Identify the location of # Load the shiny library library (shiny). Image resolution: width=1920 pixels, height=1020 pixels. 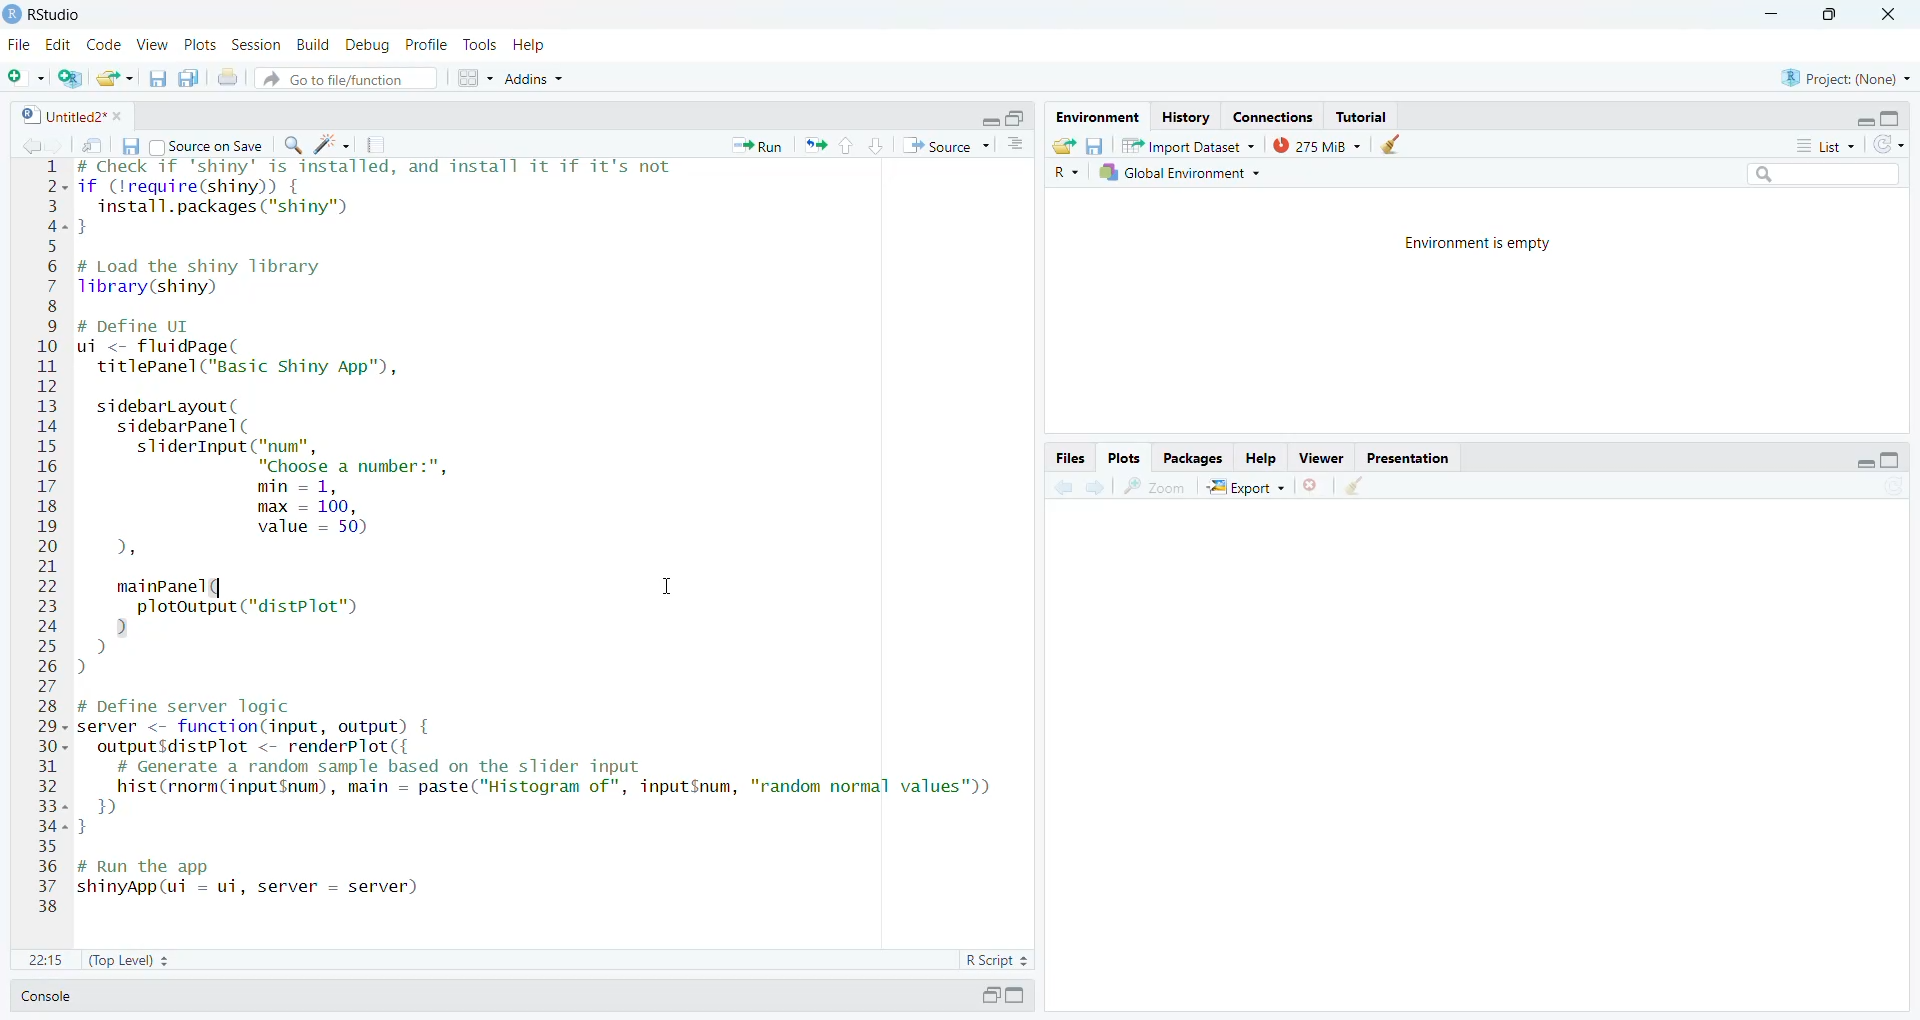
(216, 277).